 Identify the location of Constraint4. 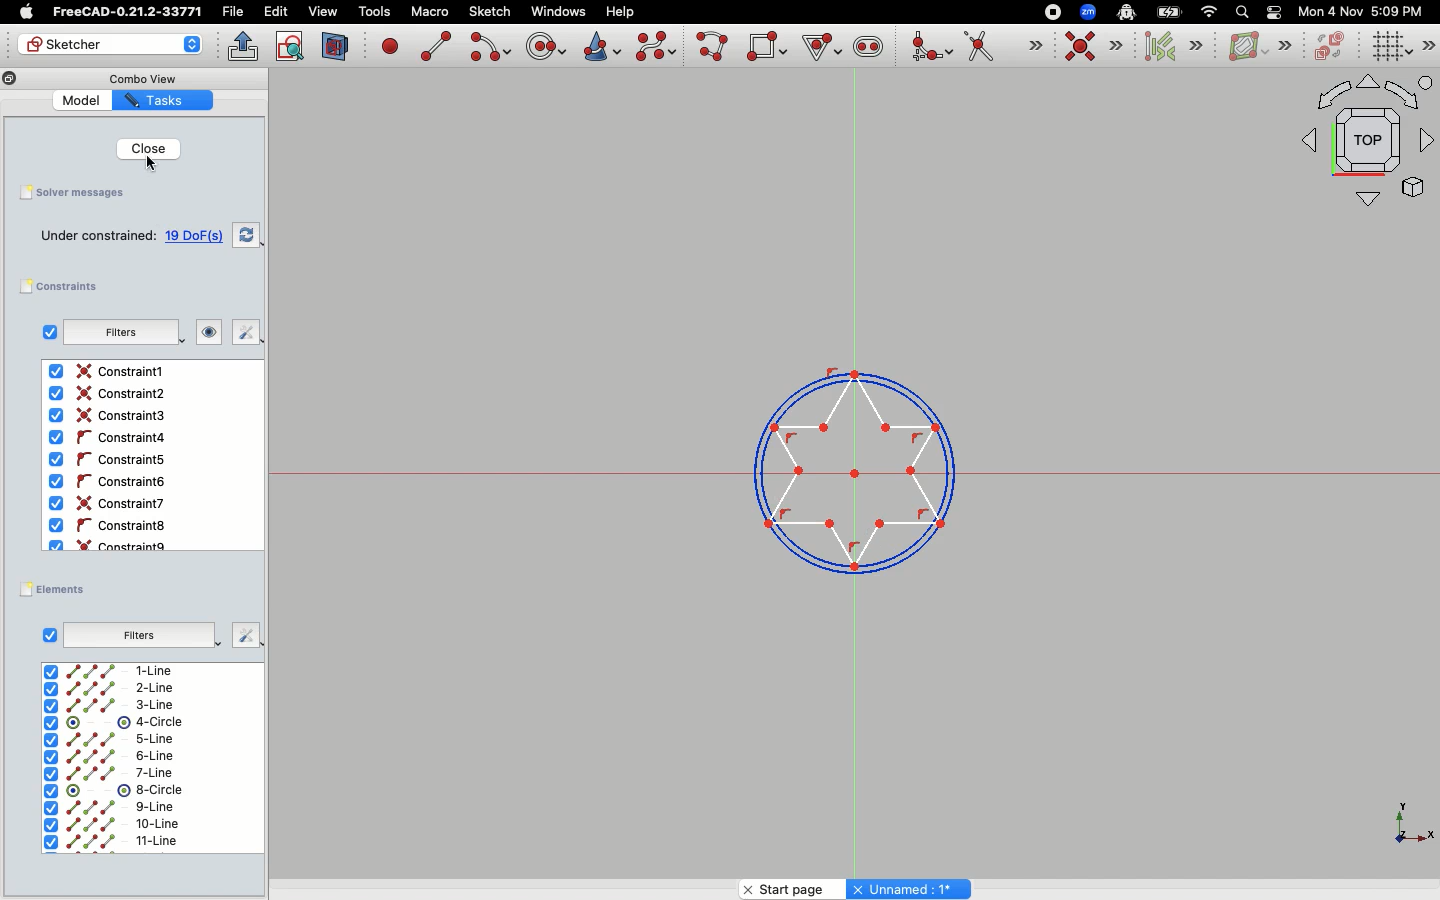
(105, 438).